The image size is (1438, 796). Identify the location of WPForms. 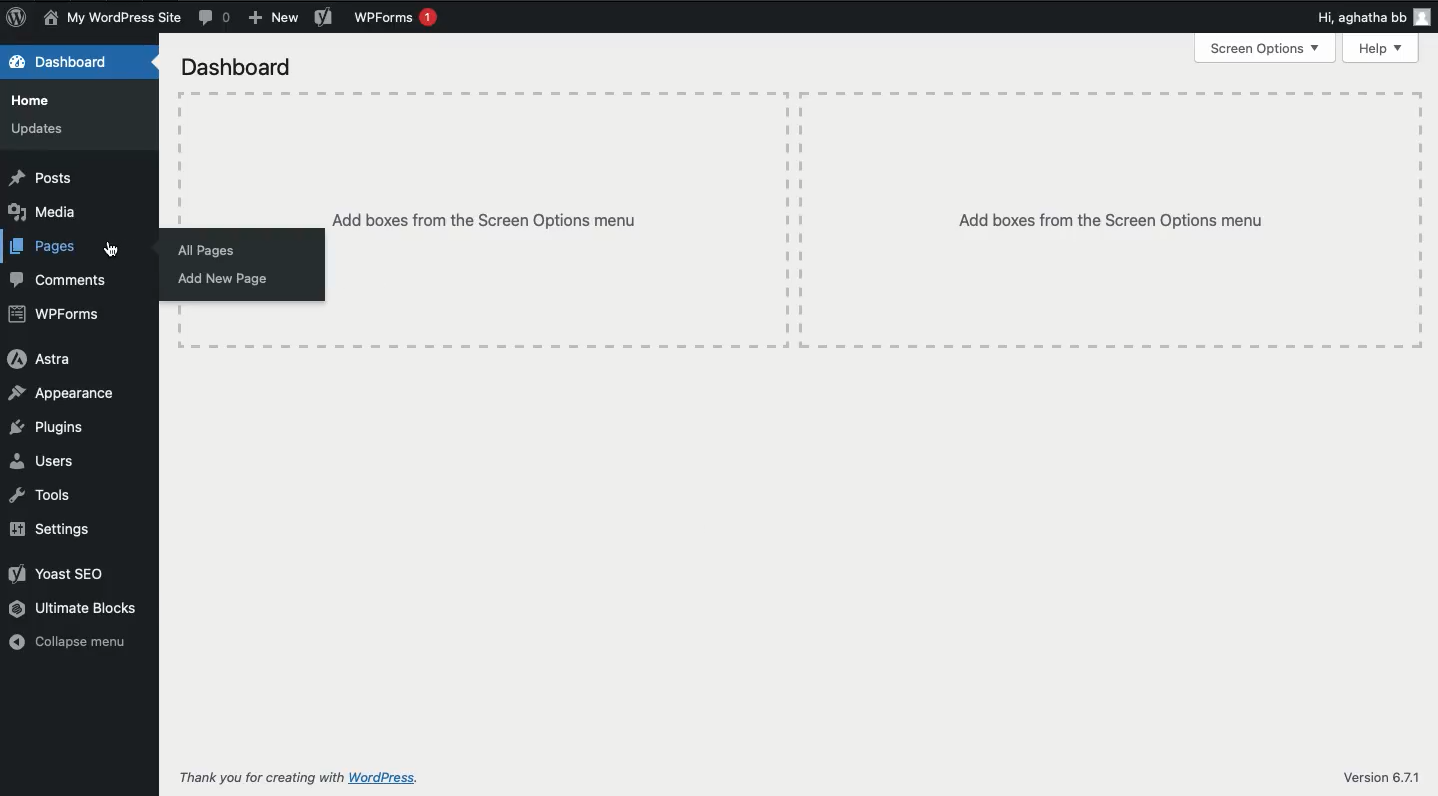
(394, 18).